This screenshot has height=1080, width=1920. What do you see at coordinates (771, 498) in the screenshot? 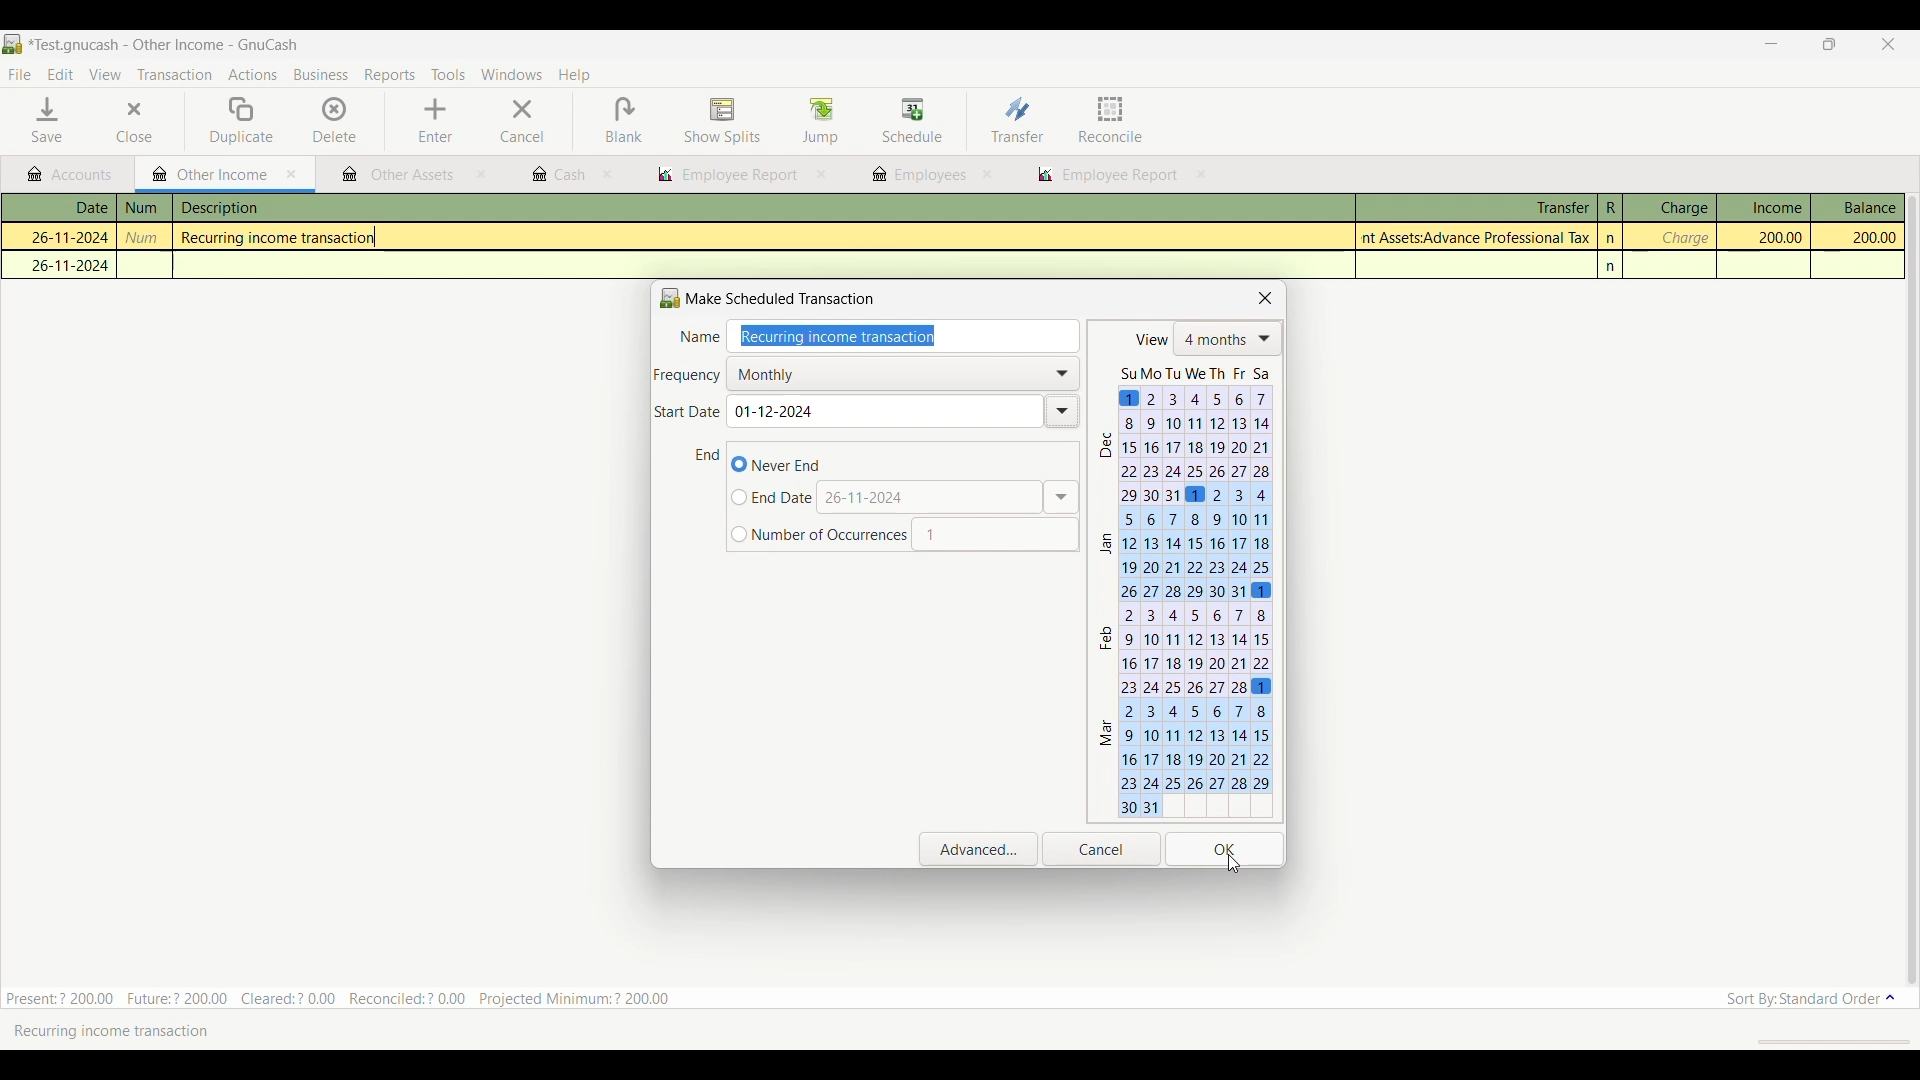
I see `Input specific end date` at bounding box center [771, 498].